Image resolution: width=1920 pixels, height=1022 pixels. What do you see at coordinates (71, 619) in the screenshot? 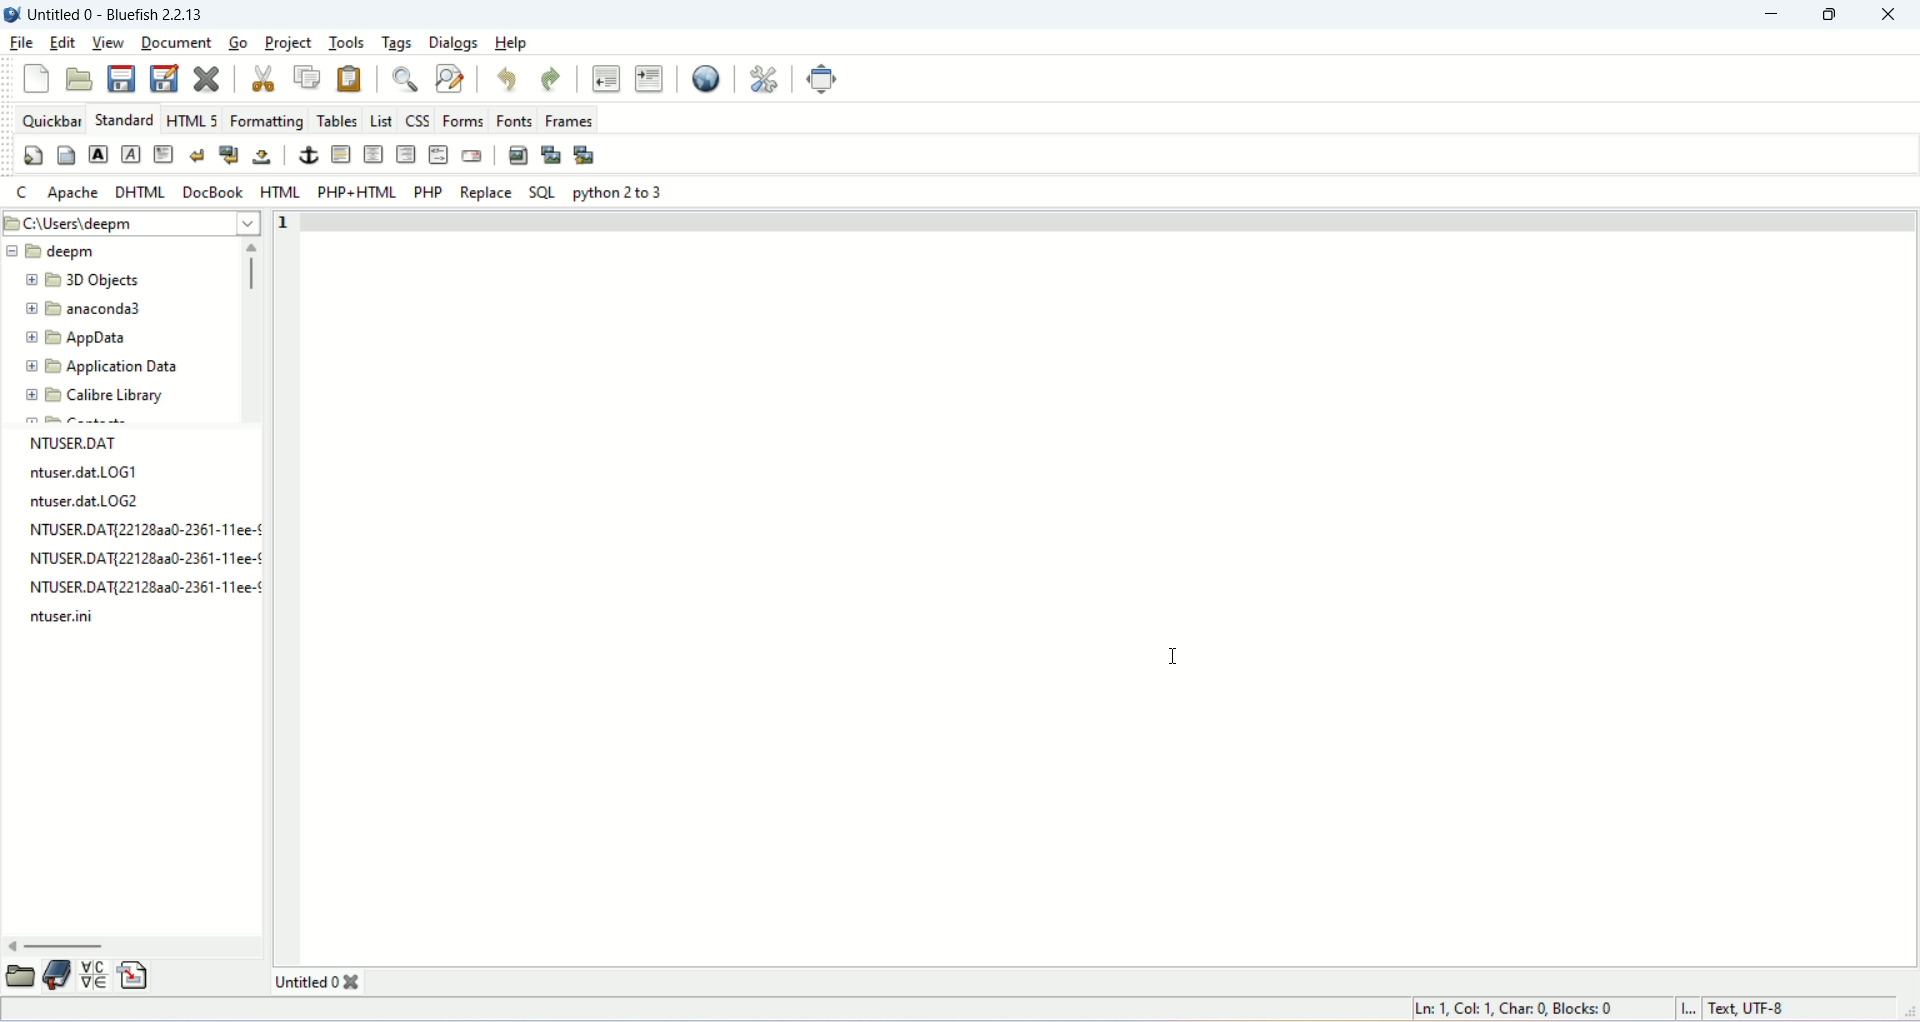
I see `ntuser.ini` at bounding box center [71, 619].